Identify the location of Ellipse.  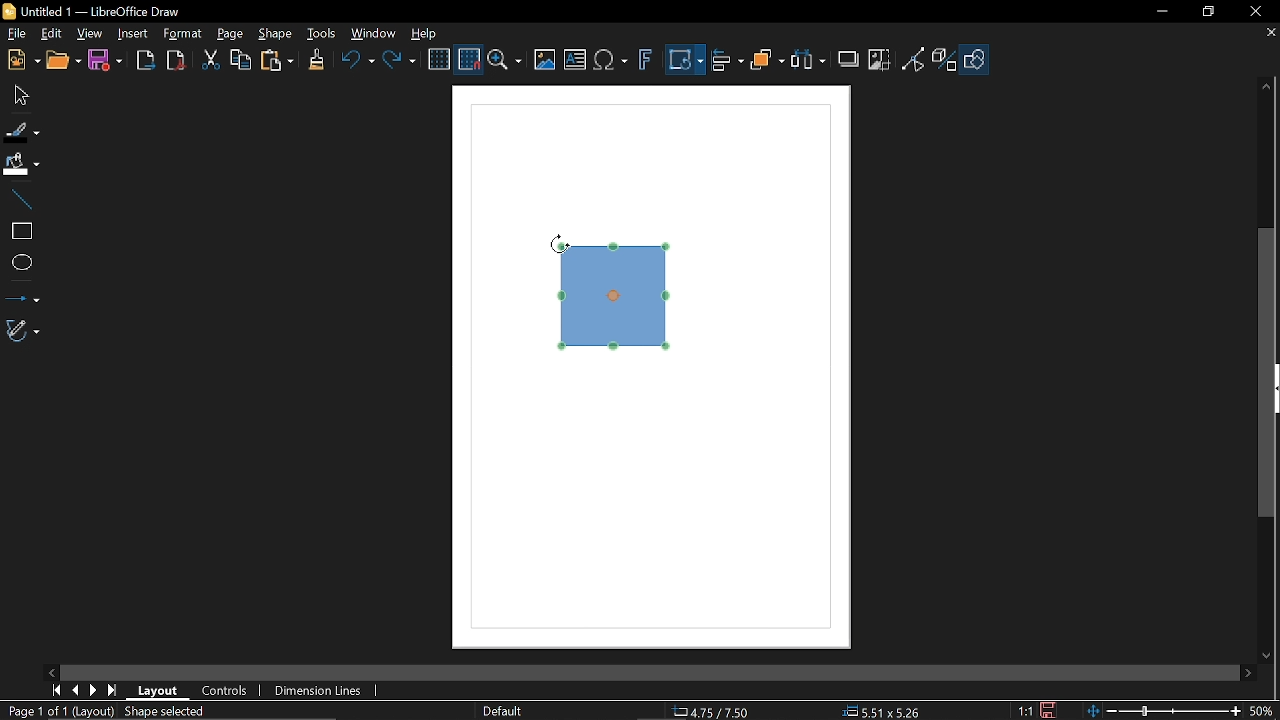
(20, 262).